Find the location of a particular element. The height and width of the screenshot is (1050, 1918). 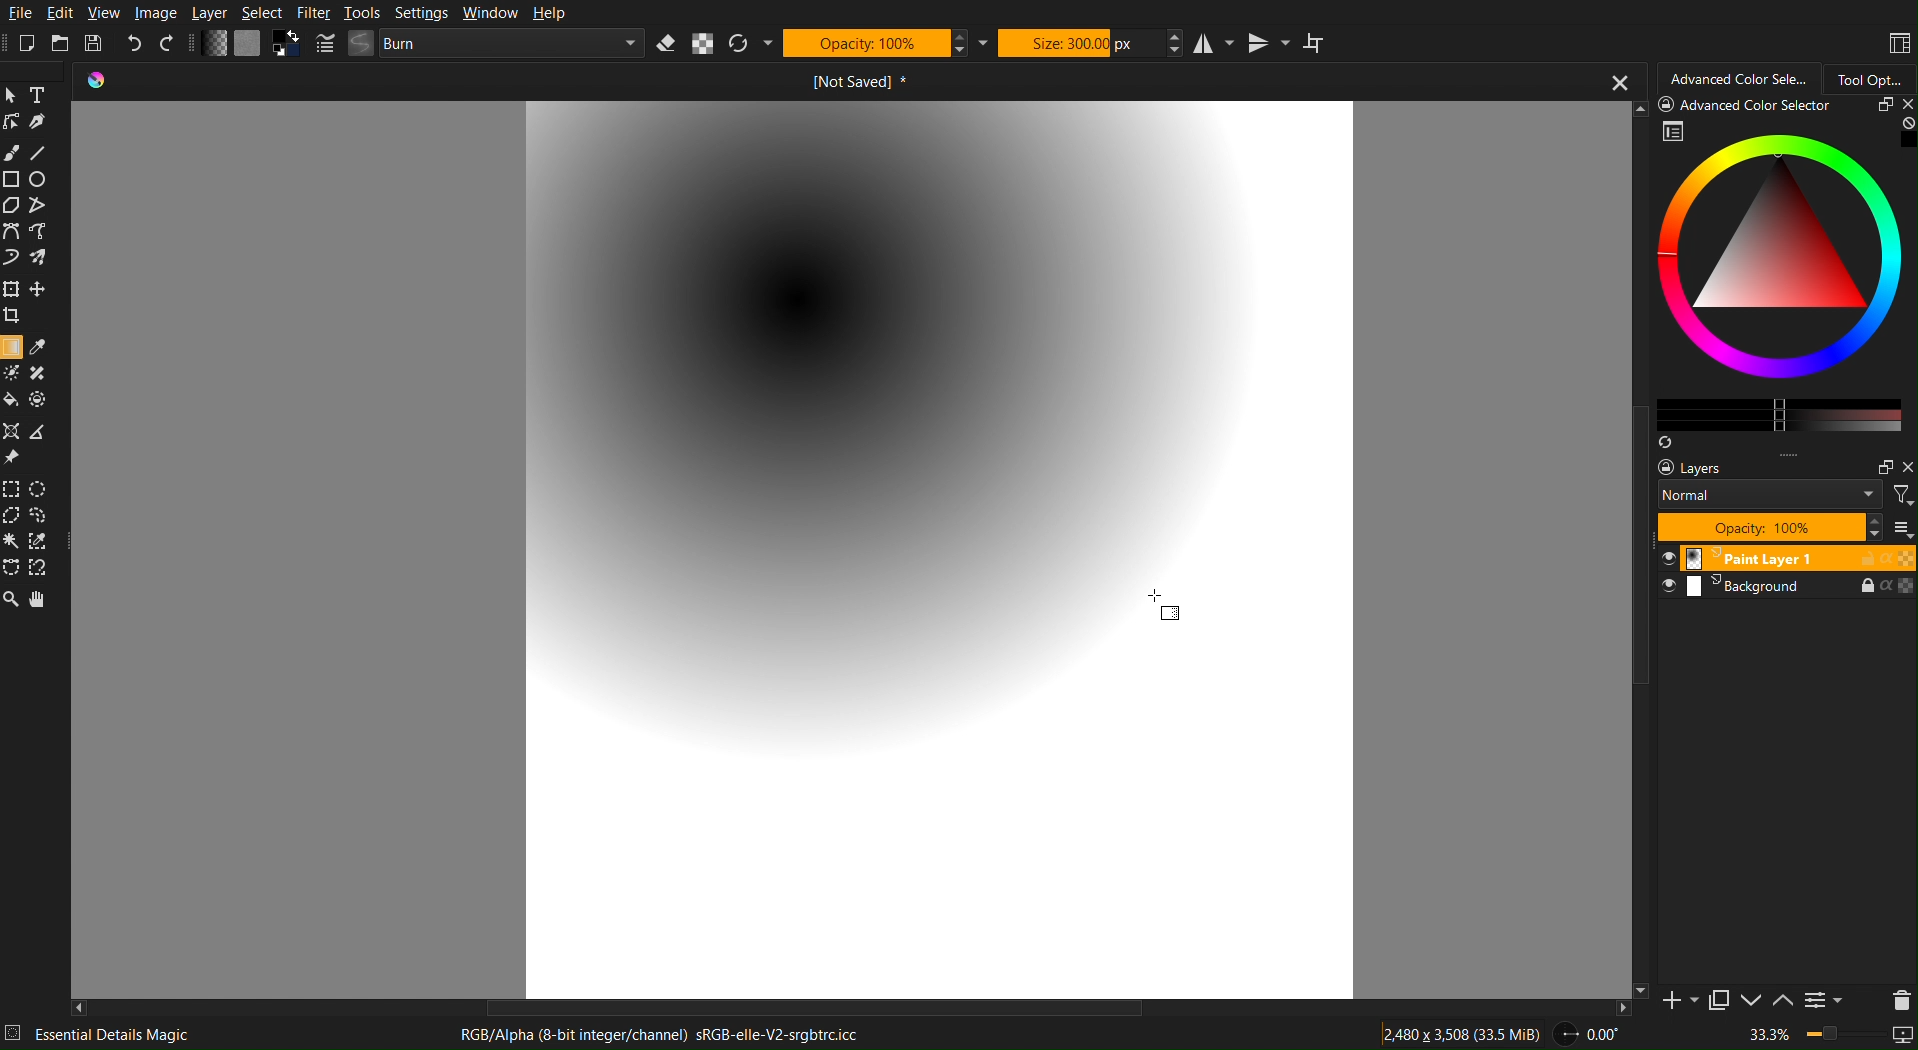

selected Gradient Tool is located at coordinates (13, 346).